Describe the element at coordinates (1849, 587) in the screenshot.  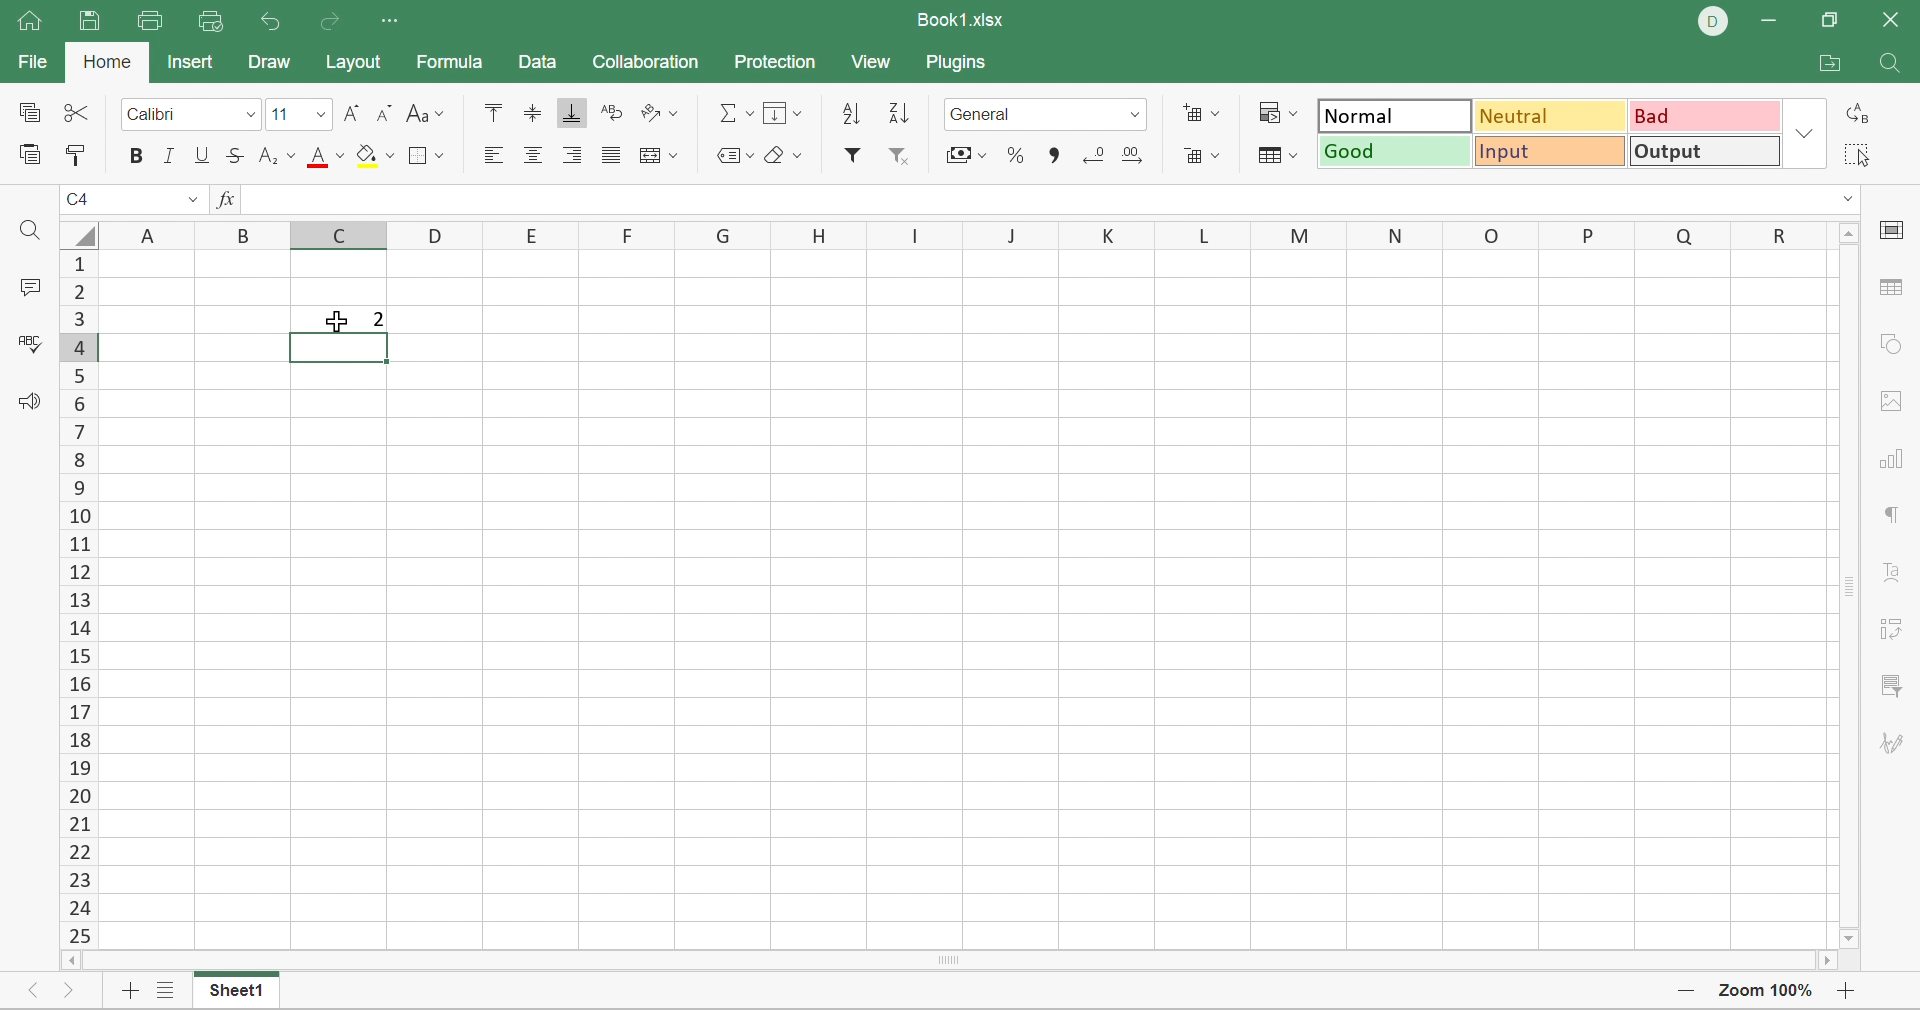
I see `Scroll Bar` at that location.